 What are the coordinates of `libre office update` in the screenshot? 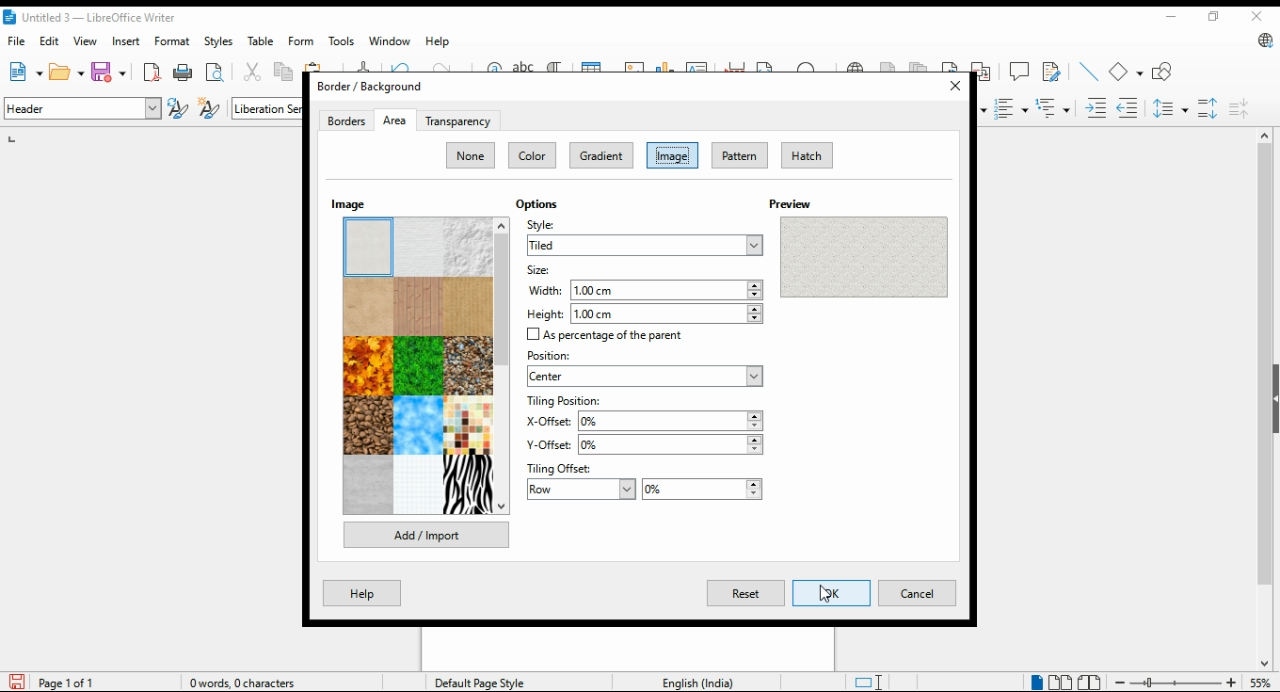 It's located at (1262, 42).